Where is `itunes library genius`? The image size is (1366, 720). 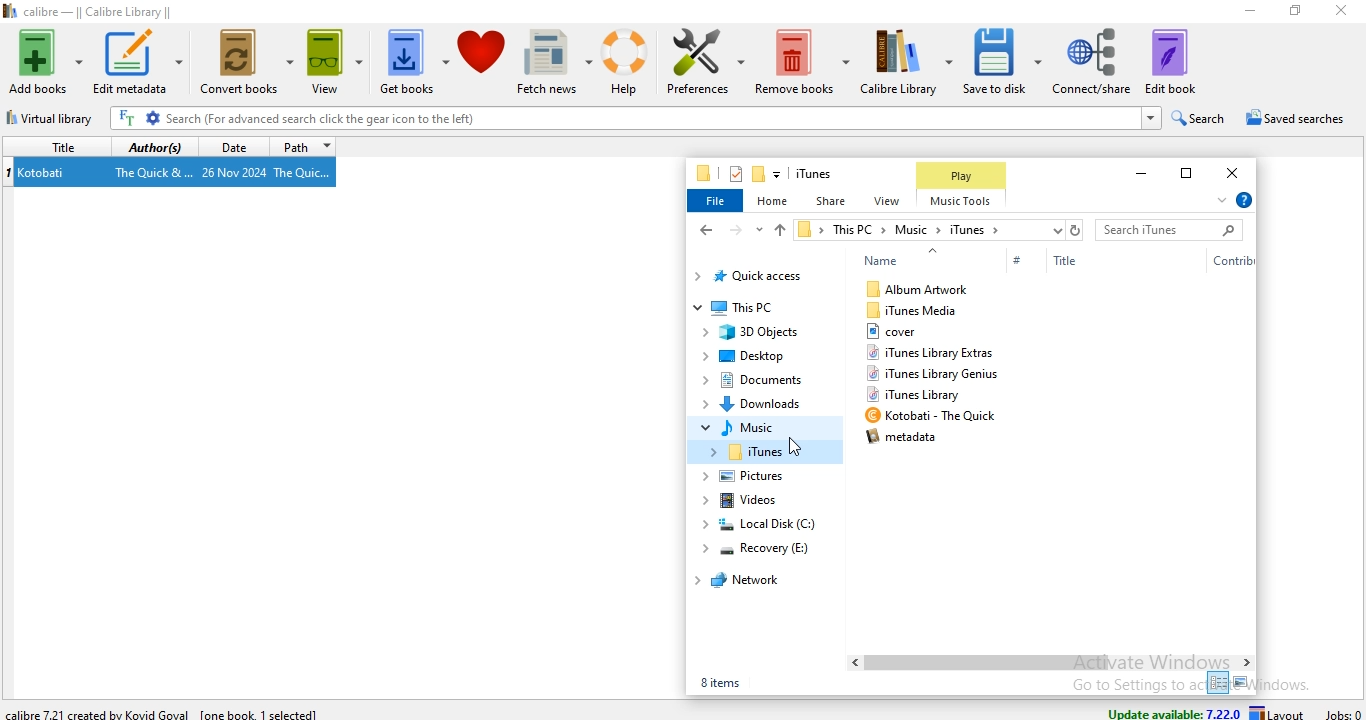 itunes library genius is located at coordinates (938, 375).